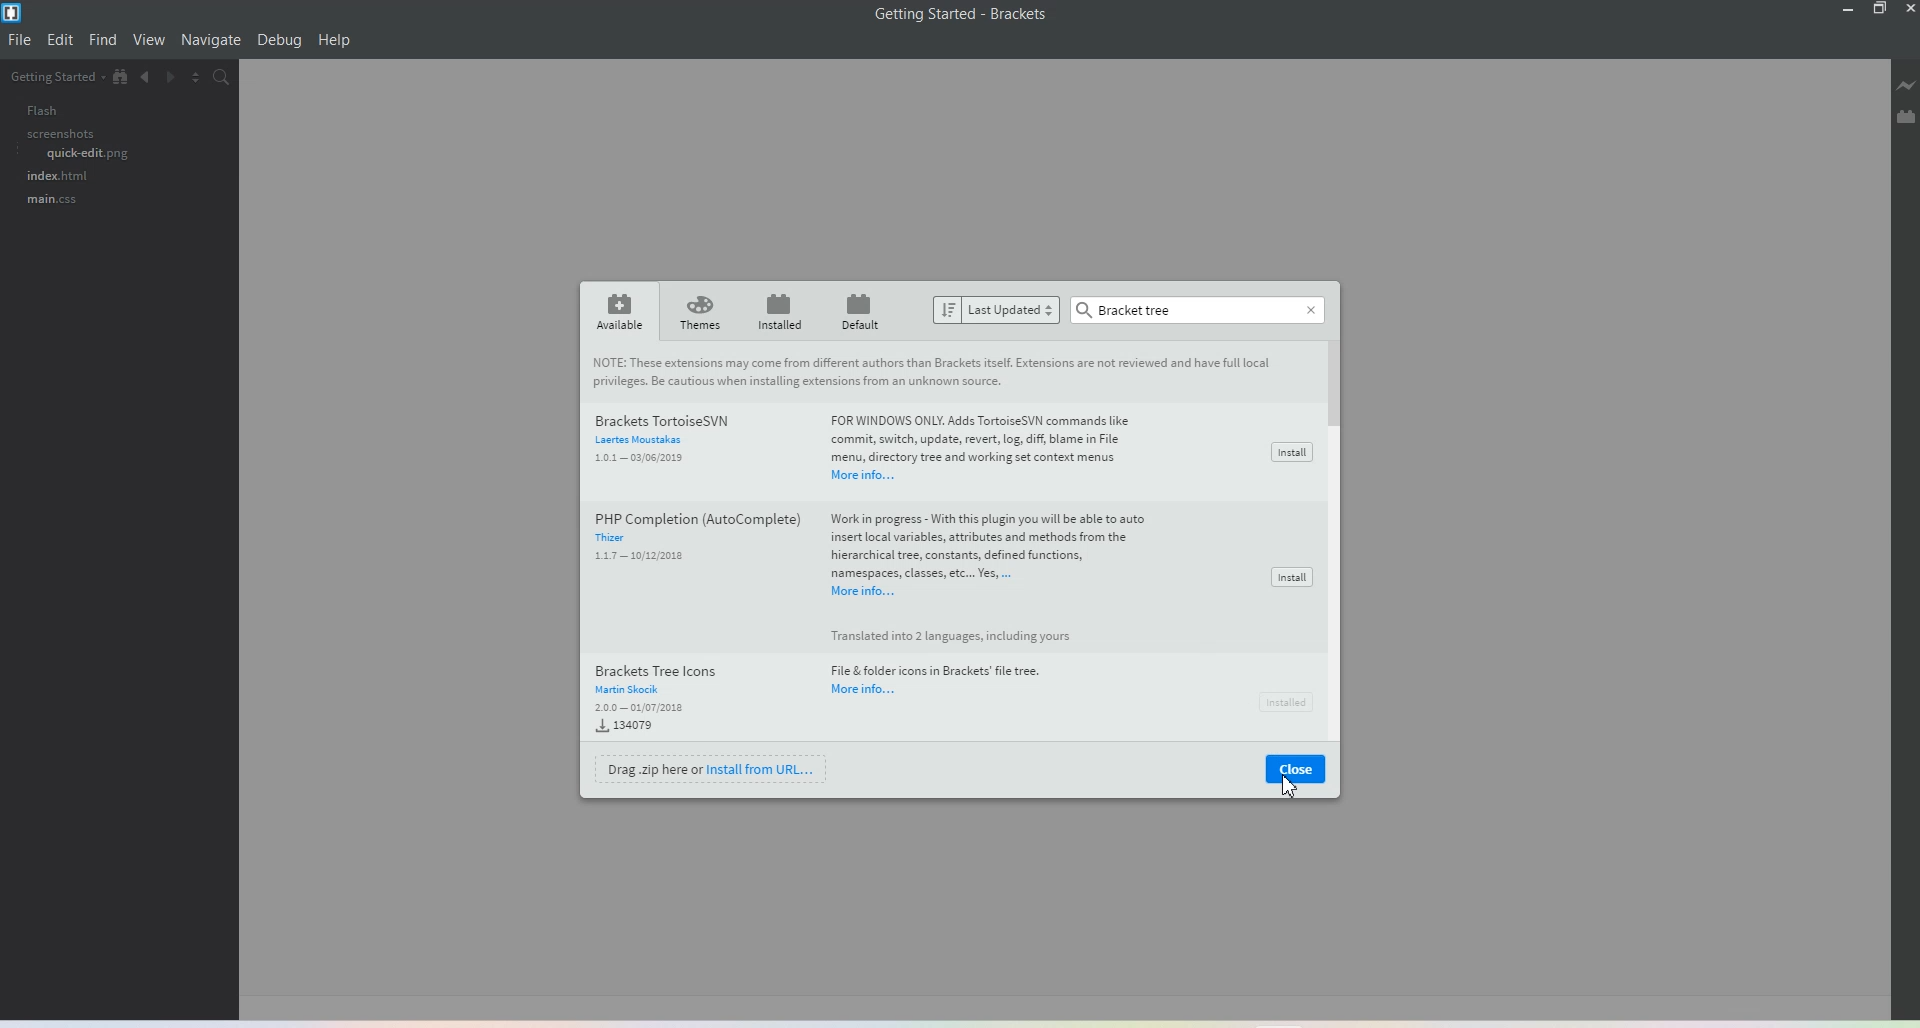  Describe the element at coordinates (335, 41) in the screenshot. I see `Help` at that location.